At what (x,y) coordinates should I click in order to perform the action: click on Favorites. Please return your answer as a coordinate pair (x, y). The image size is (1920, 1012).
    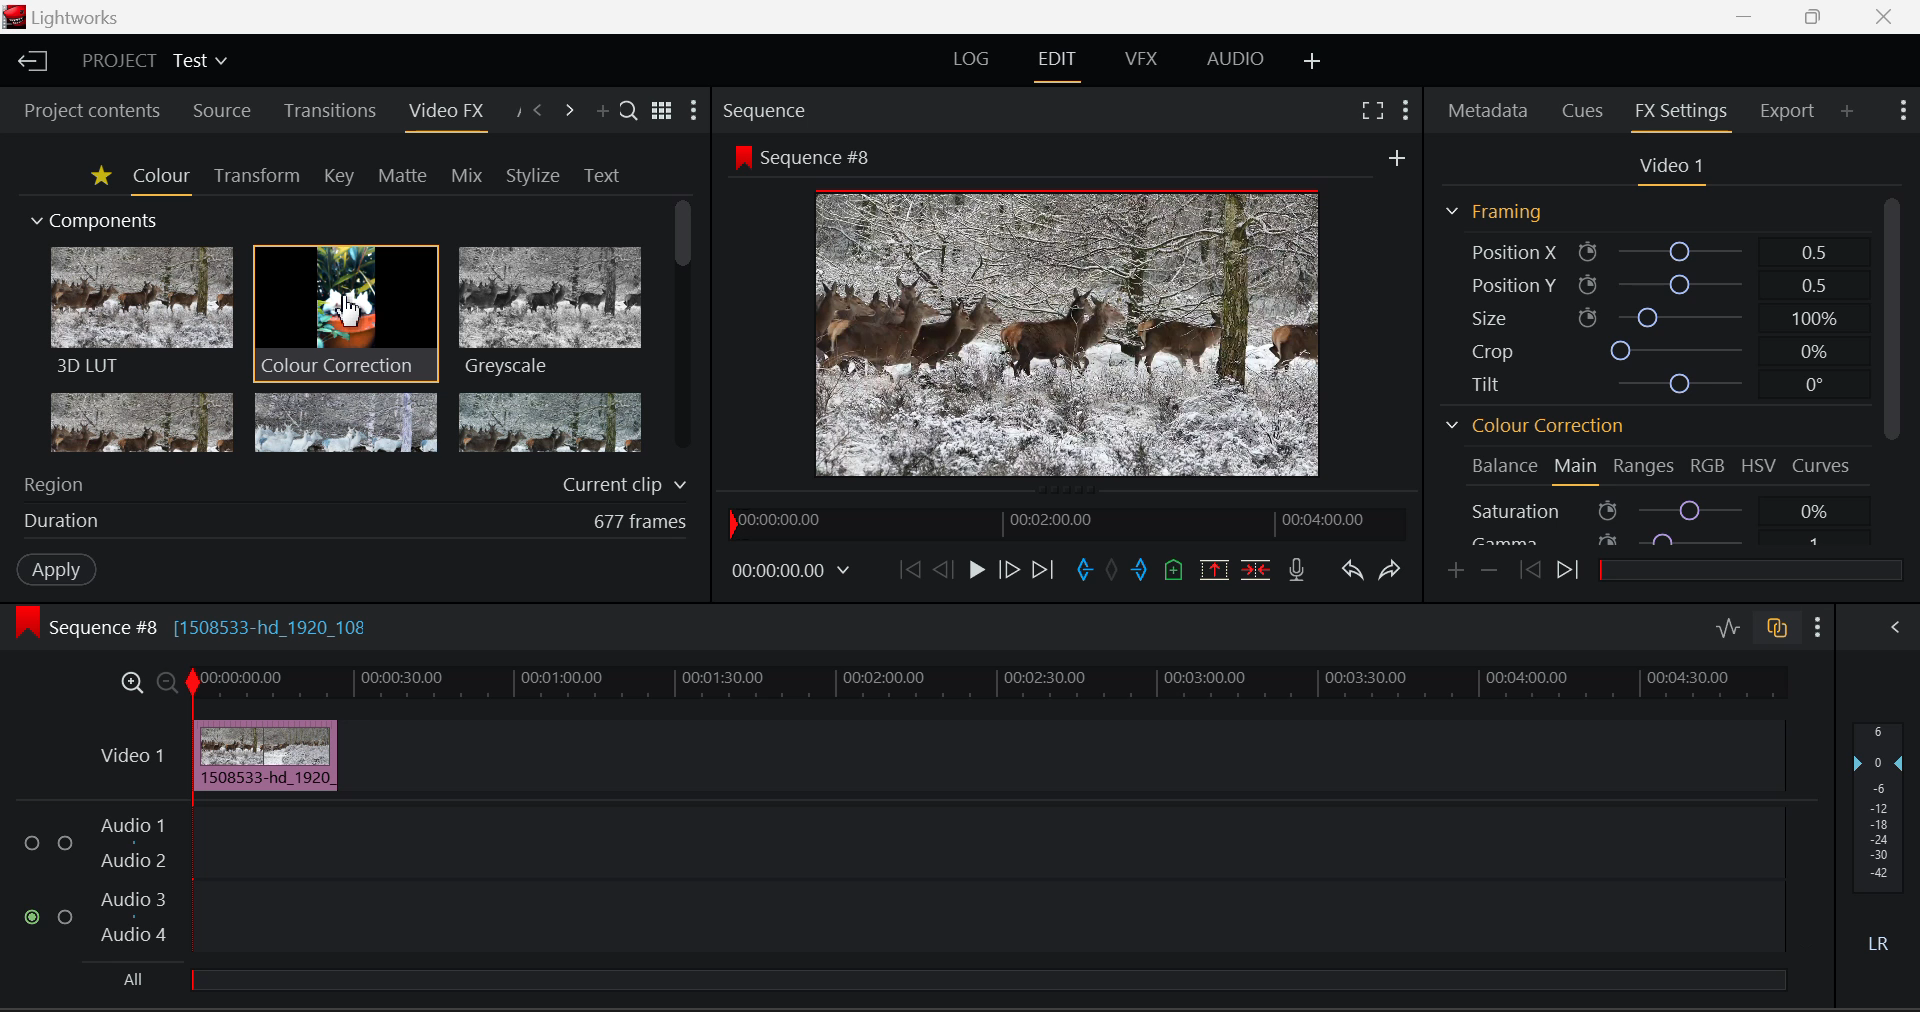
    Looking at the image, I should click on (98, 176).